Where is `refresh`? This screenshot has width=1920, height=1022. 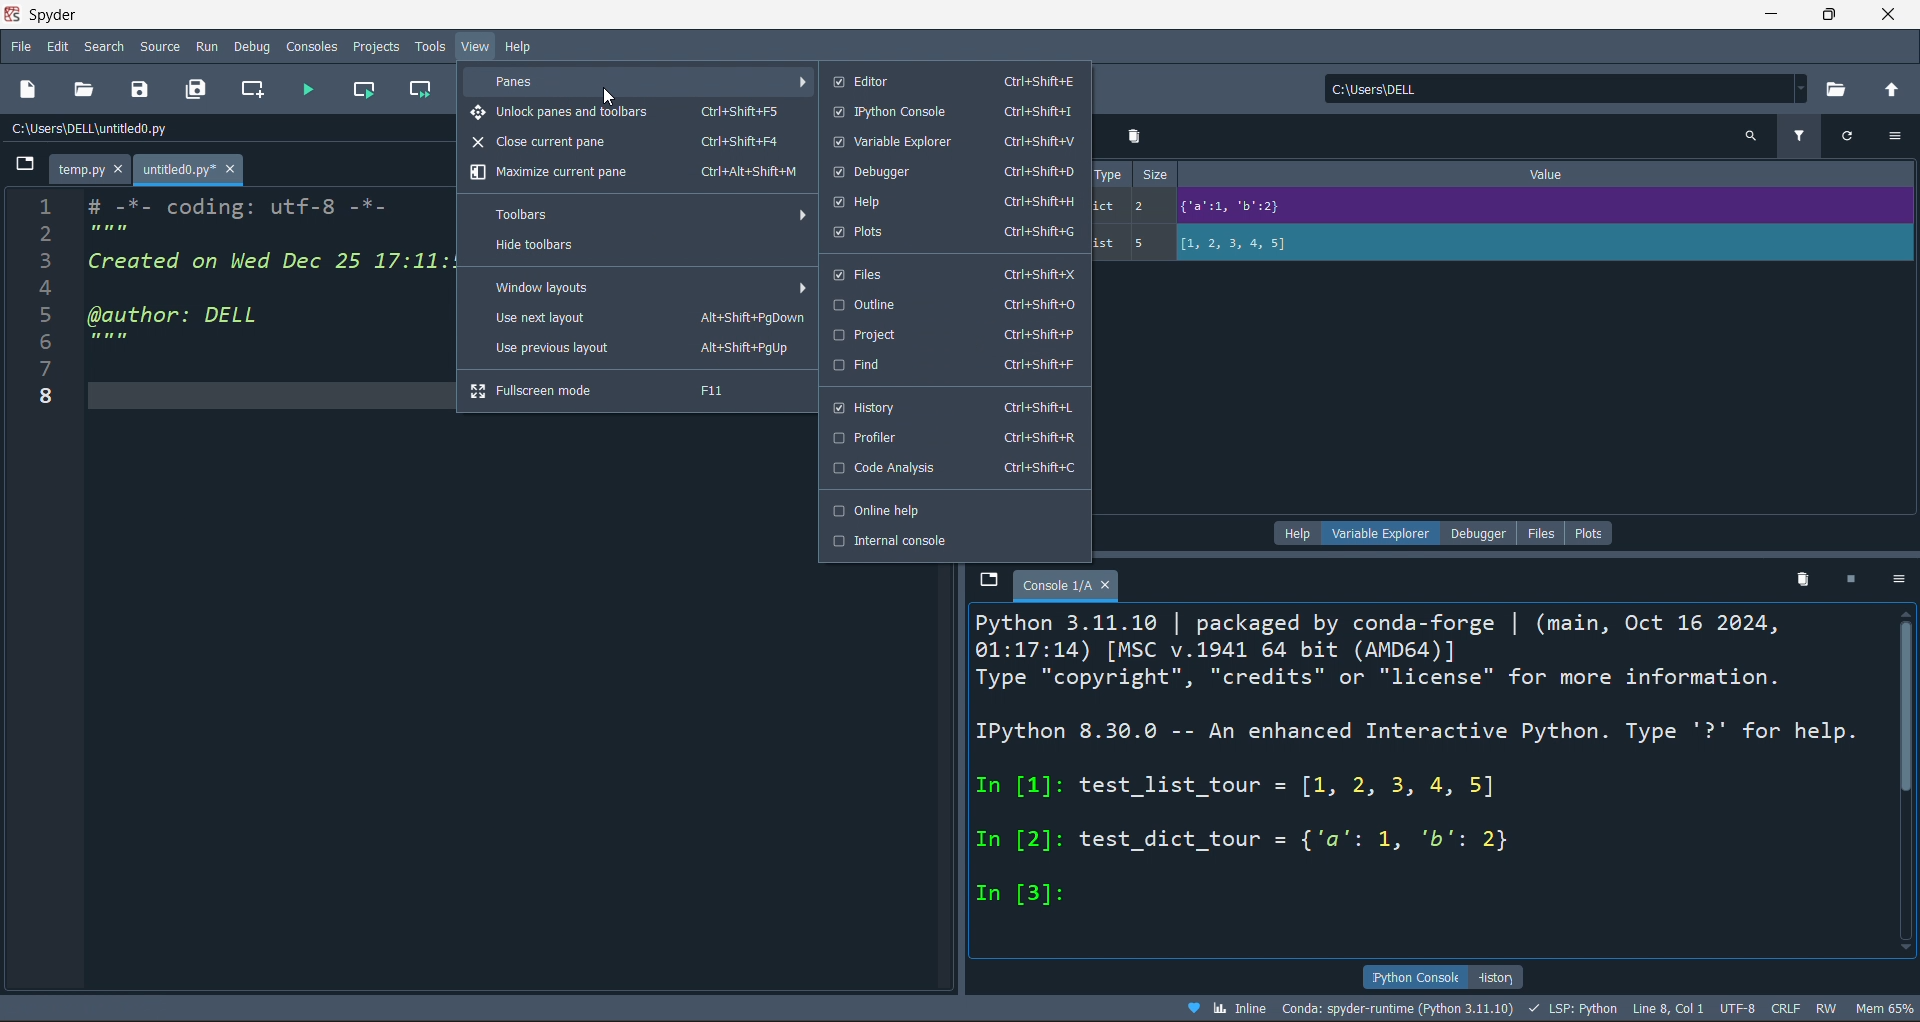 refresh is located at coordinates (1850, 137).